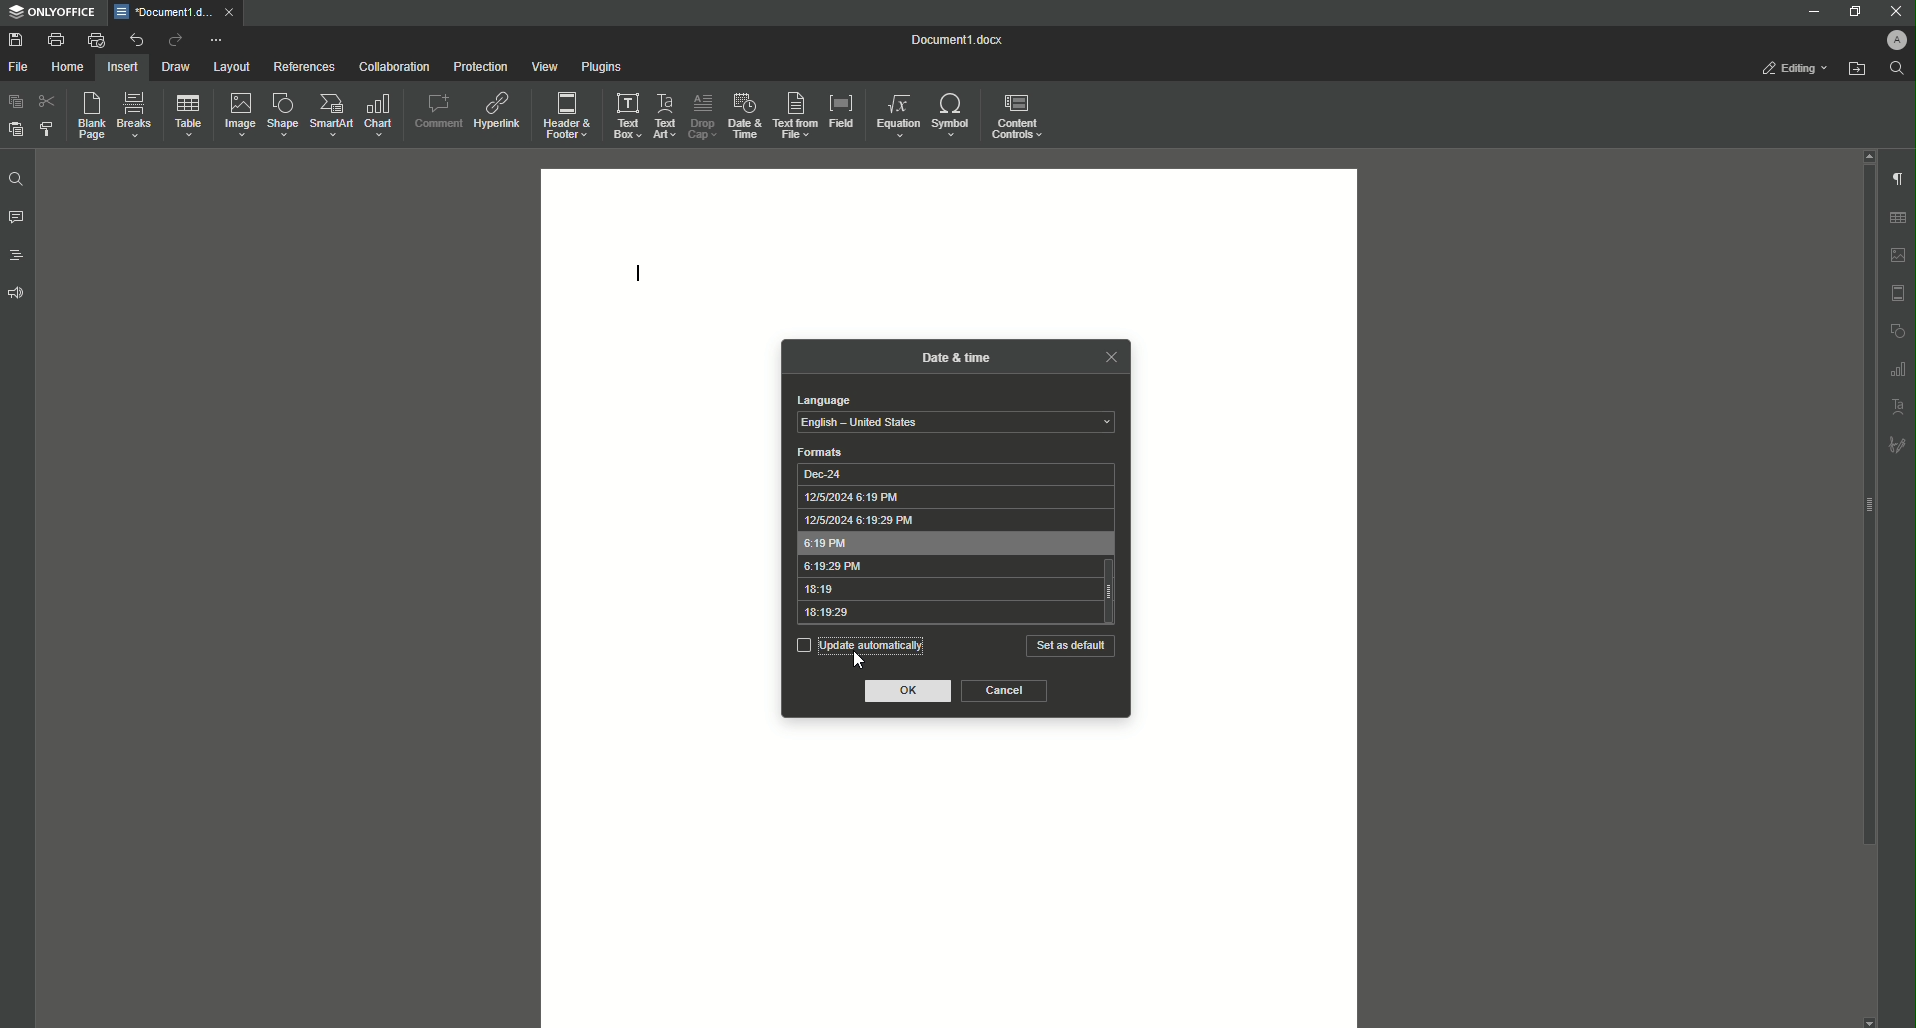 The width and height of the screenshot is (1916, 1028). What do you see at coordinates (303, 67) in the screenshot?
I see `References` at bounding box center [303, 67].